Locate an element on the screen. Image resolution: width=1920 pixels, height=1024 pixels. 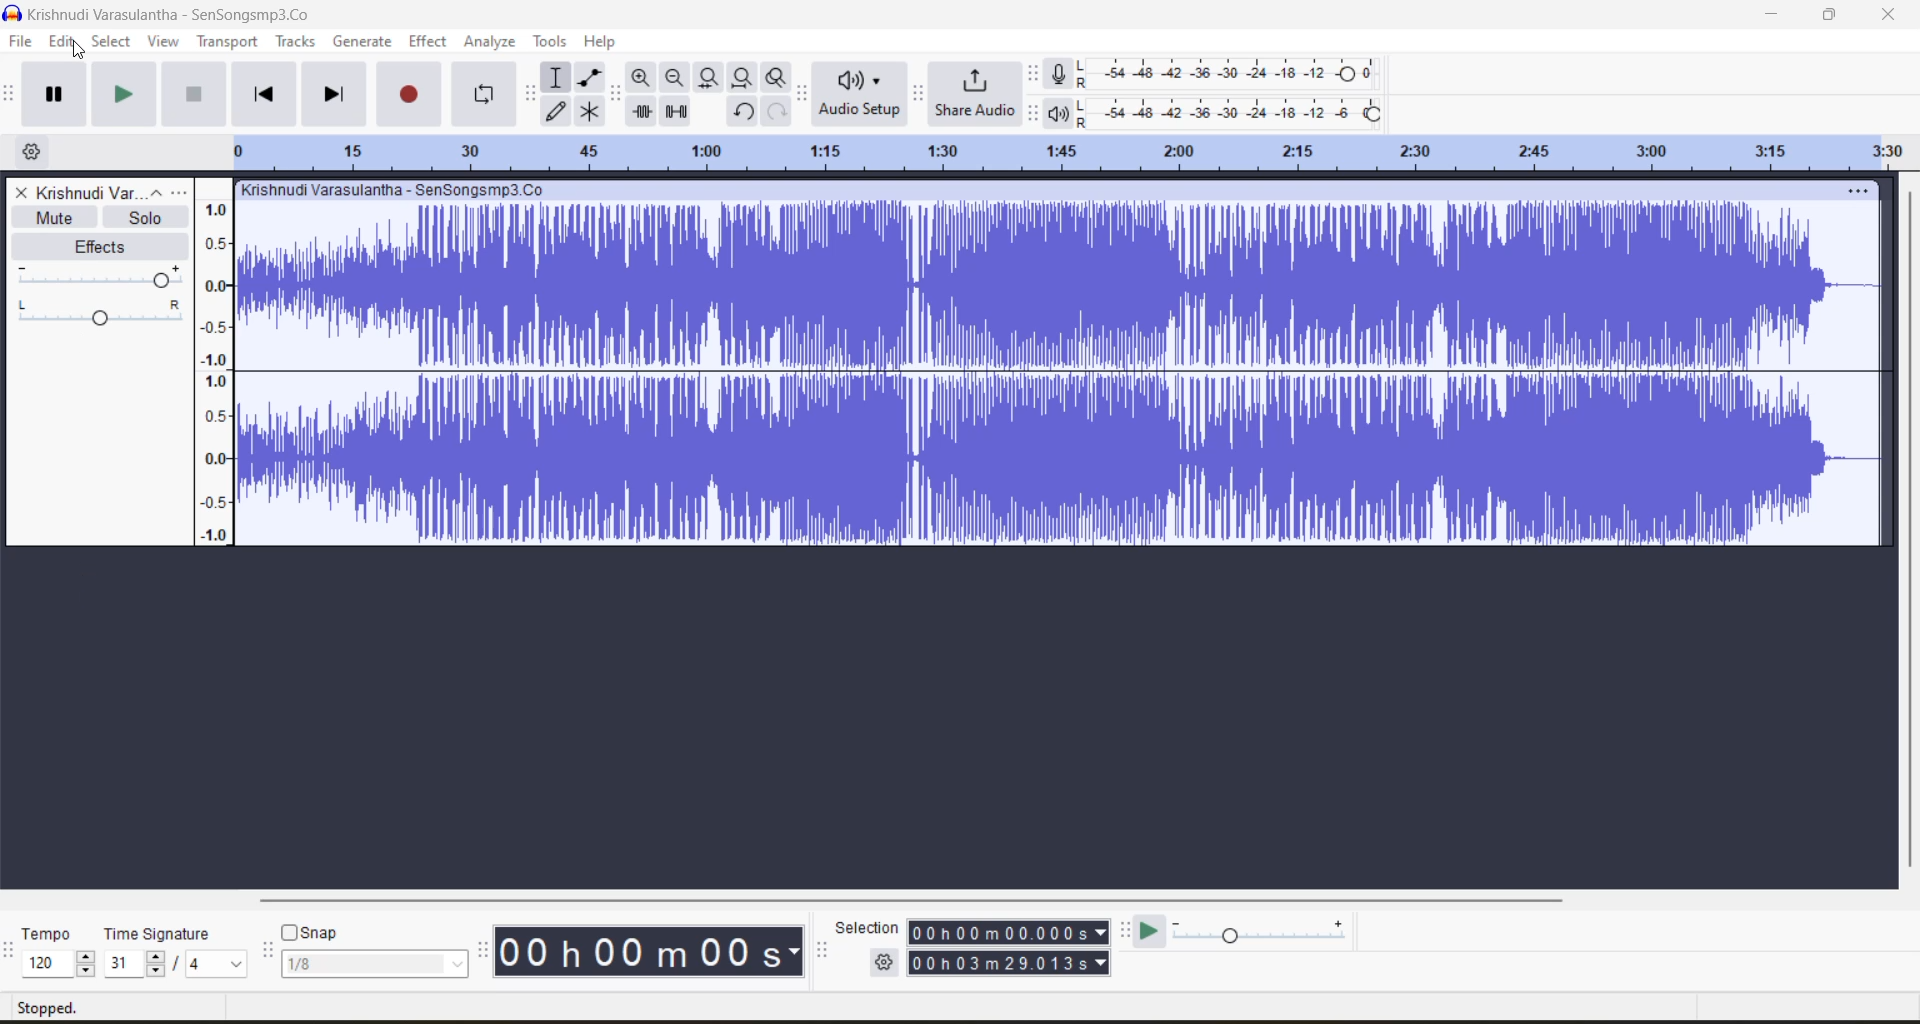
time signature is located at coordinates (177, 952).